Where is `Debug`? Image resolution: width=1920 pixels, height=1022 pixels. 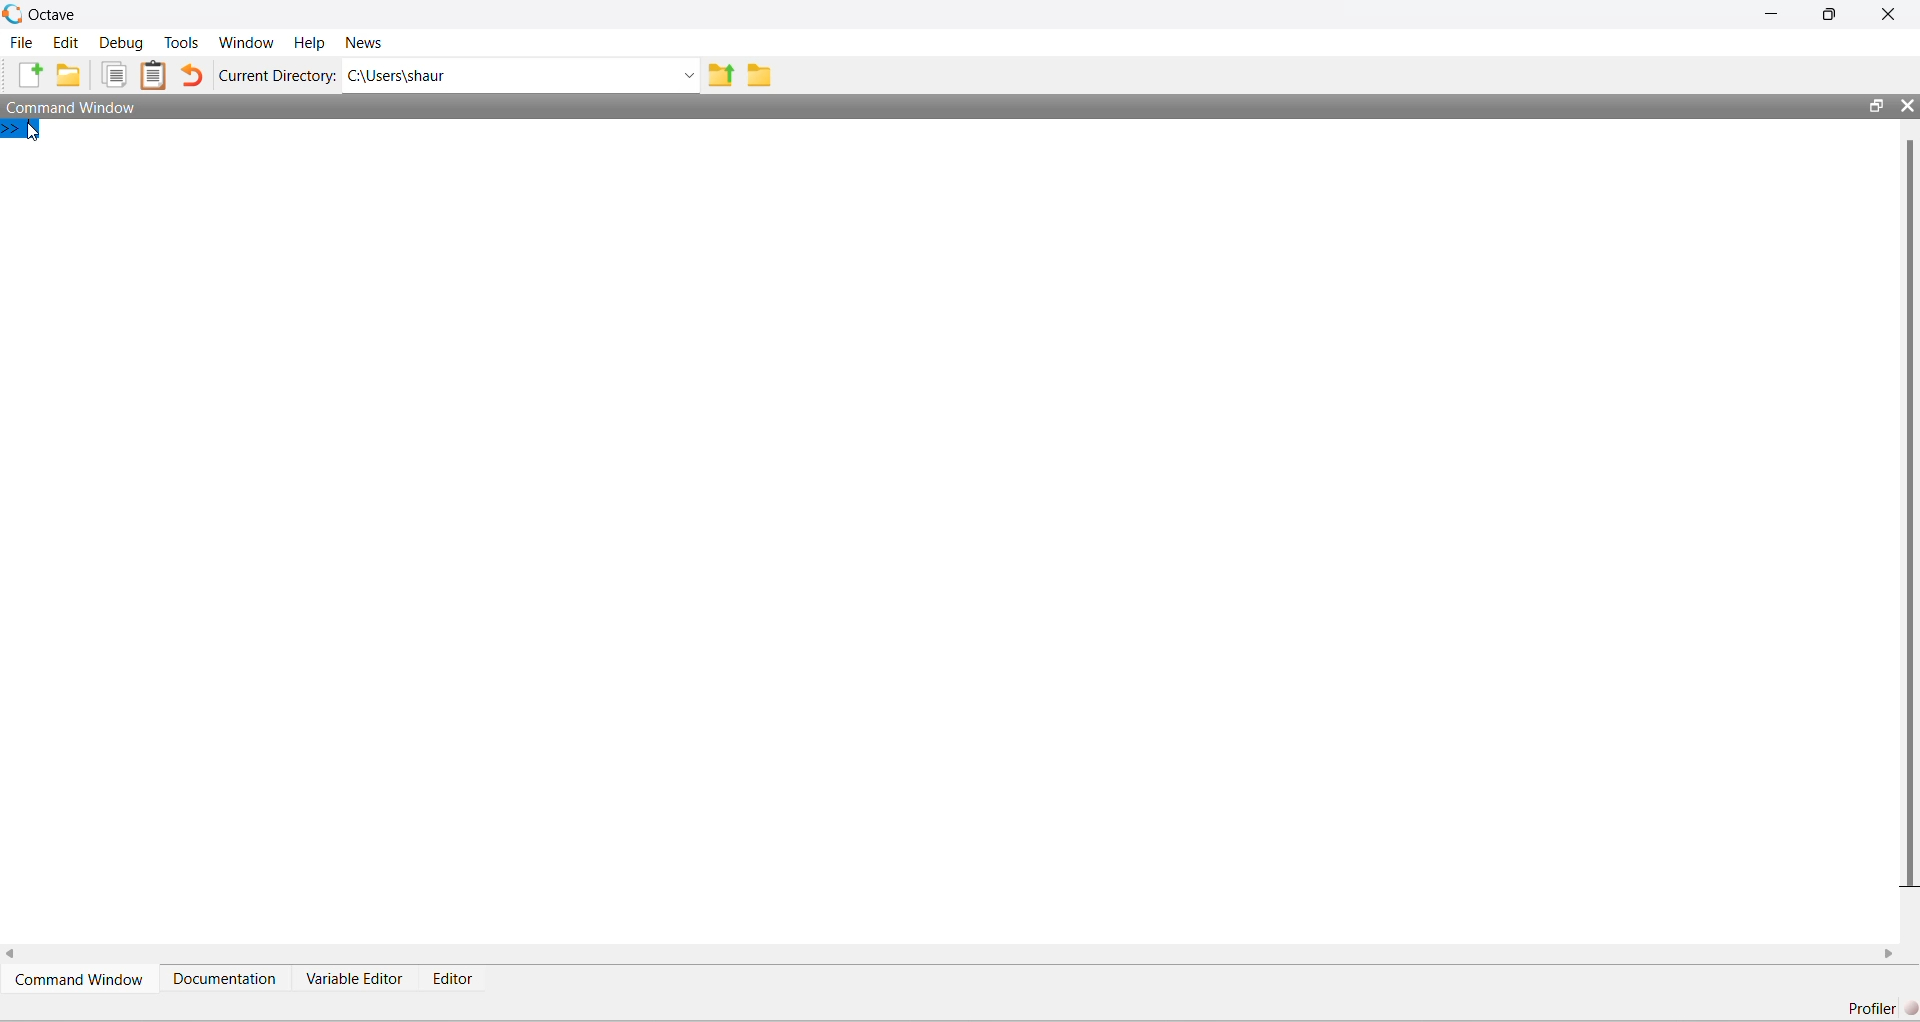
Debug is located at coordinates (121, 43).